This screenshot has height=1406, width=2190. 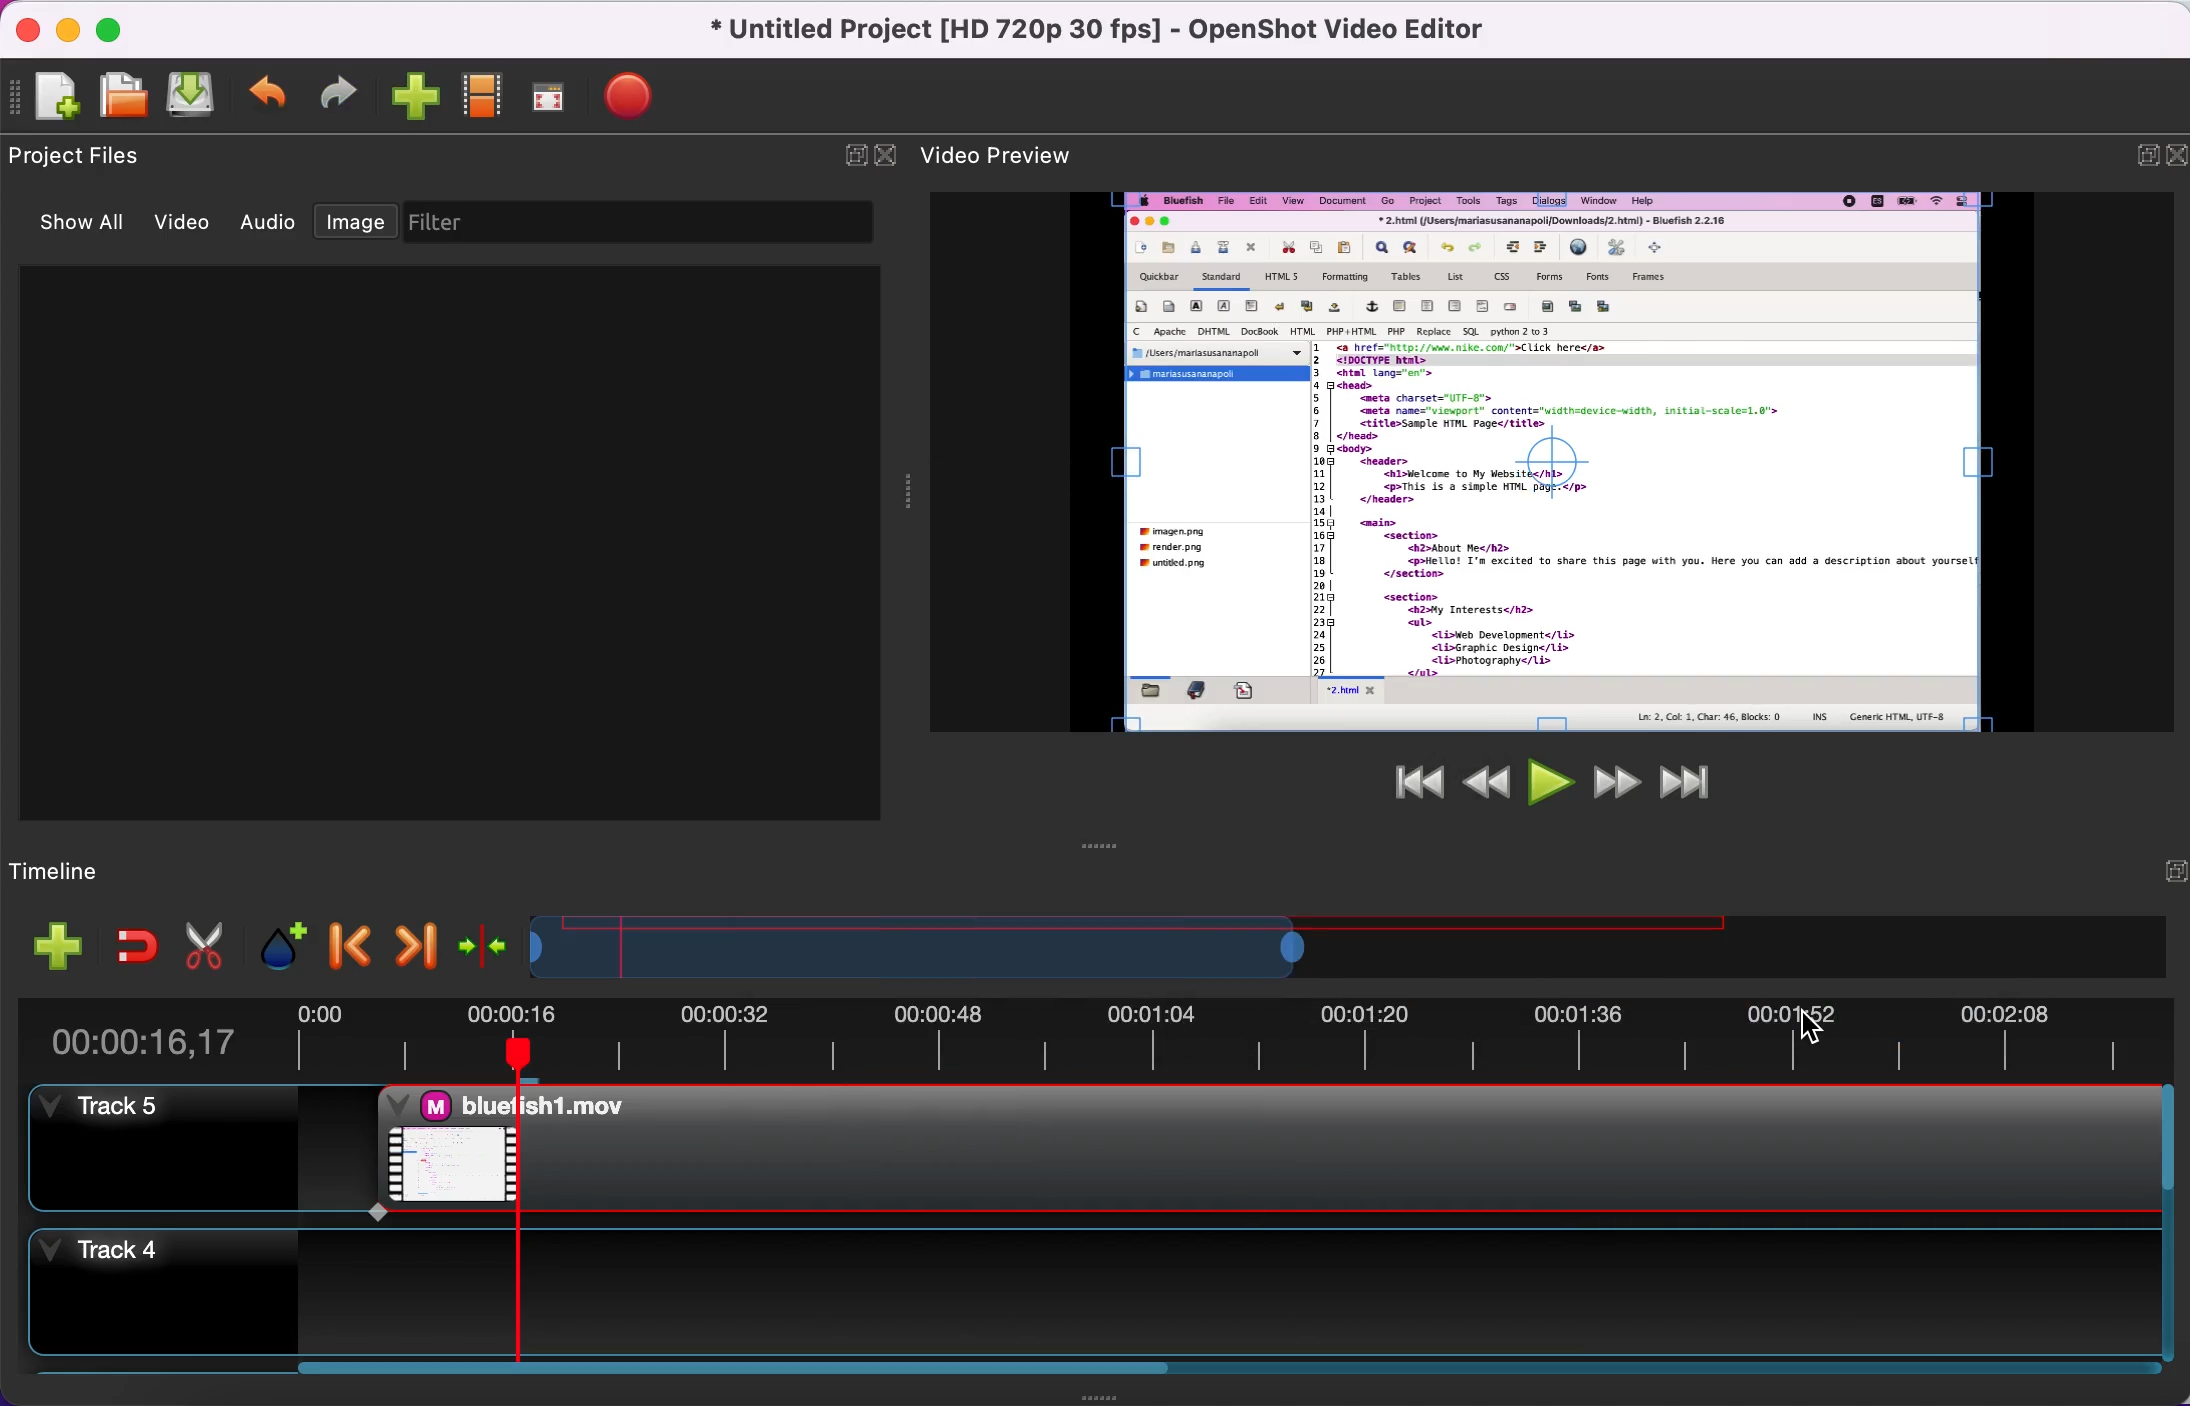 What do you see at coordinates (887, 154) in the screenshot?
I see `close` at bounding box center [887, 154].